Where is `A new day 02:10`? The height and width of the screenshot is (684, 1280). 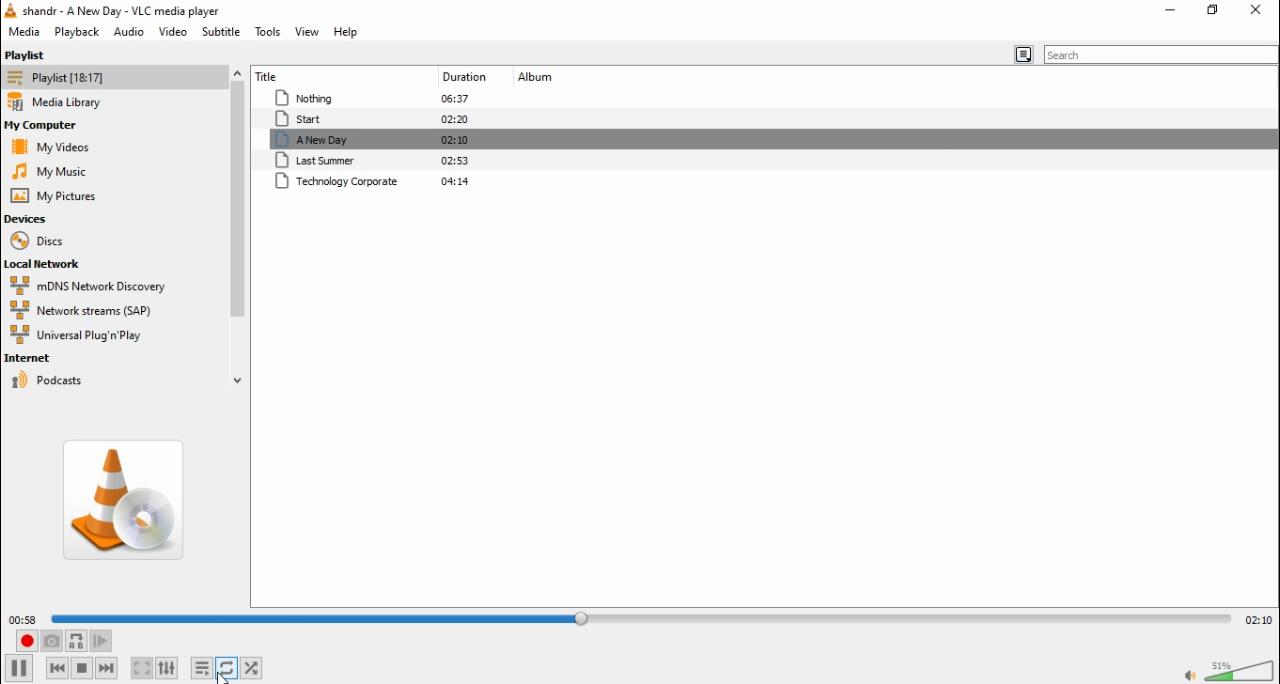 A new day 02:10 is located at coordinates (377, 140).